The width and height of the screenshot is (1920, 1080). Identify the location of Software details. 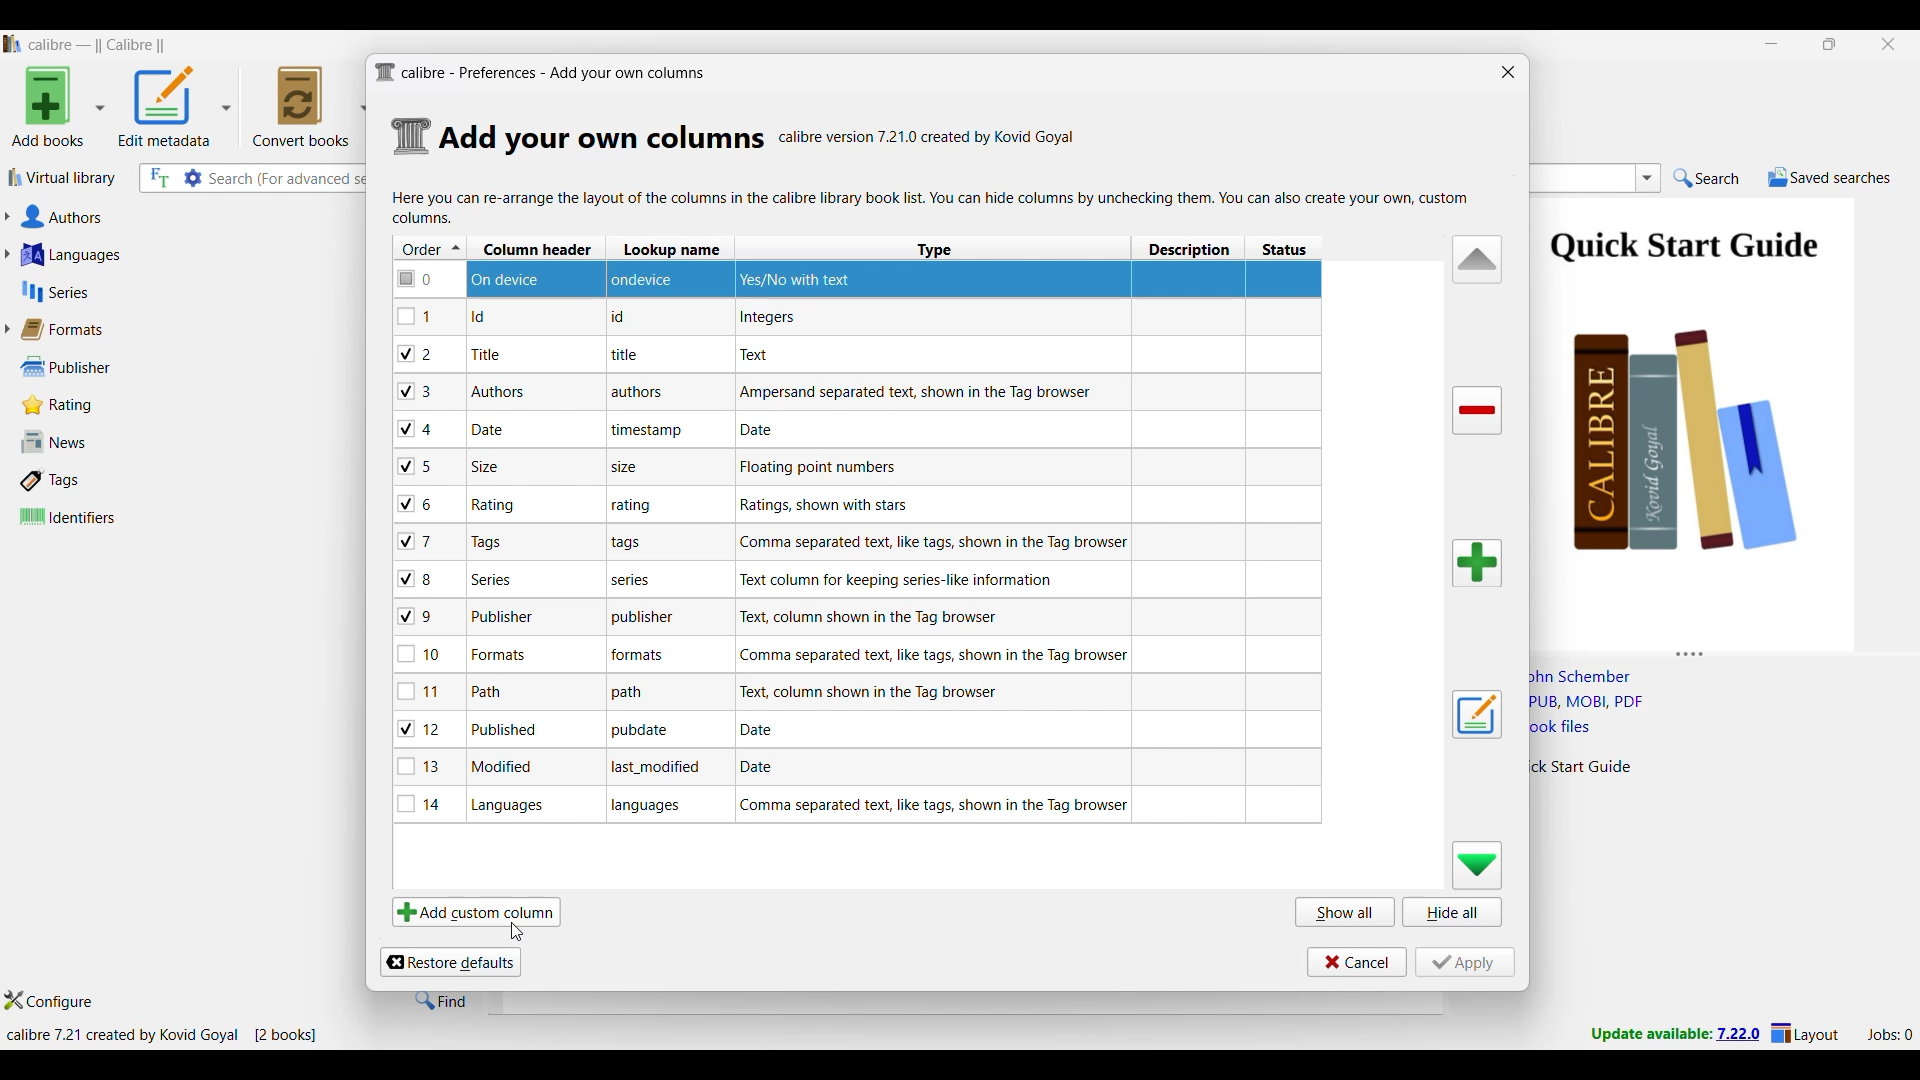
(928, 137).